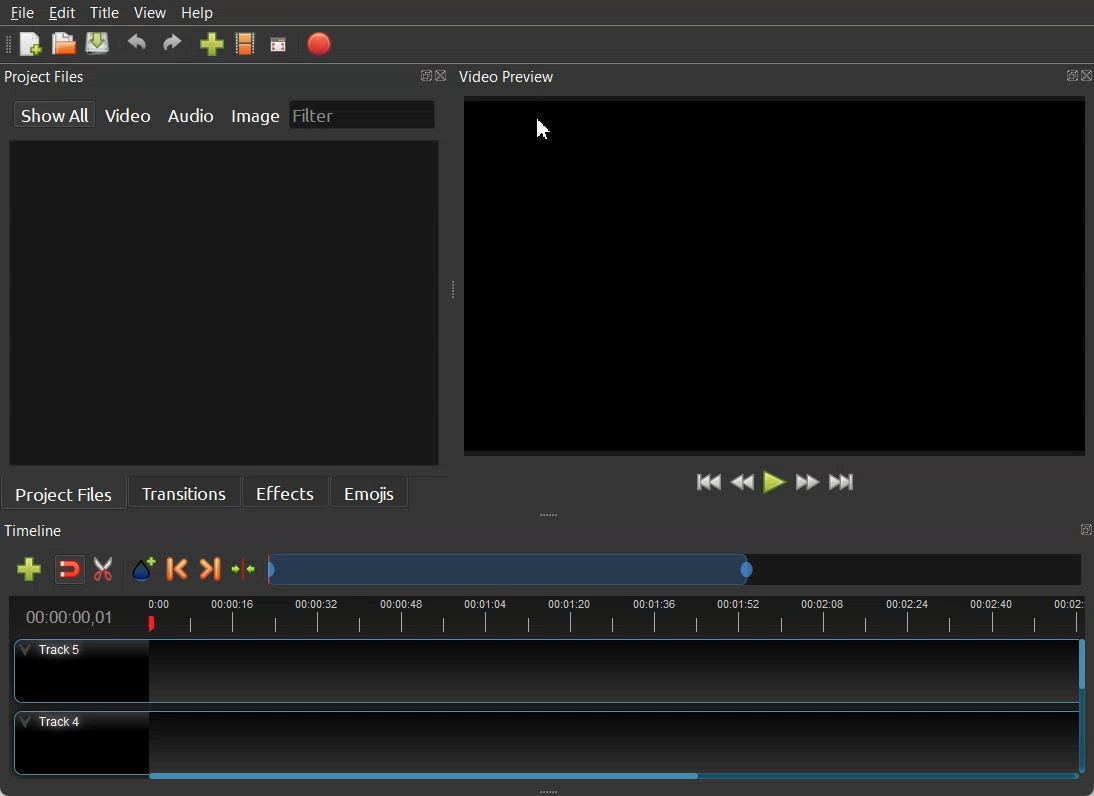 The image size is (1094, 796). I want to click on Add Track, so click(29, 569).